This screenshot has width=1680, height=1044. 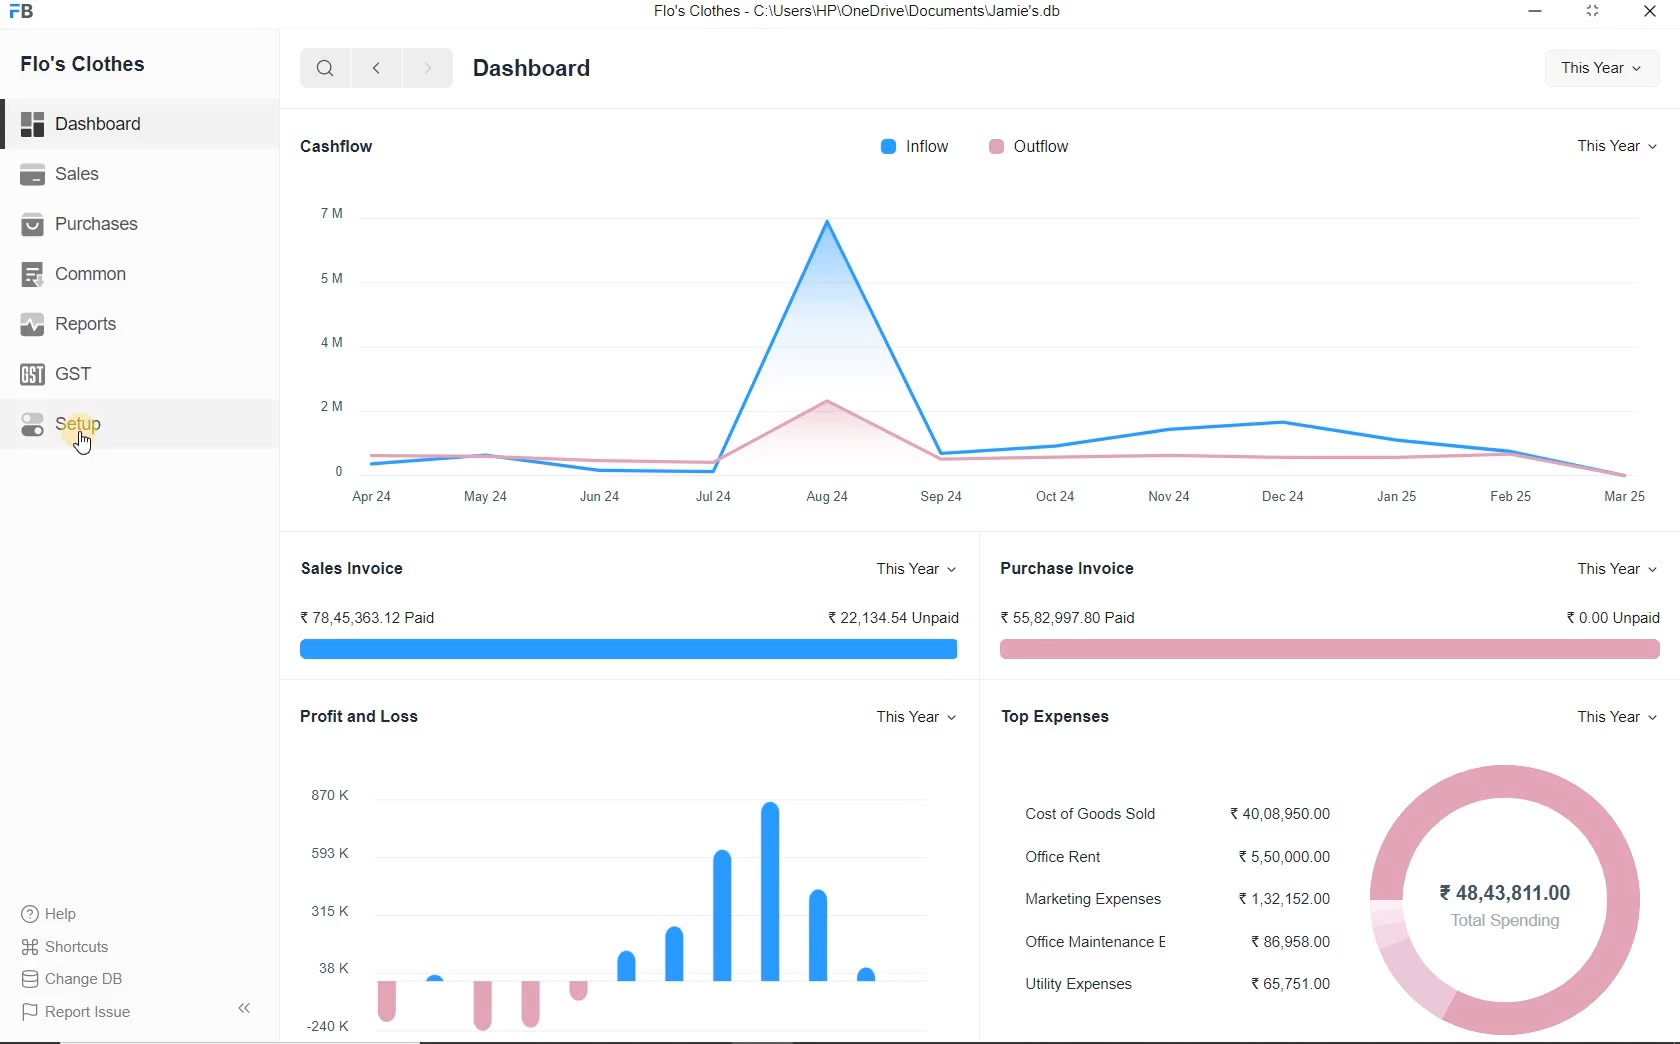 What do you see at coordinates (87, 443) in the screenshot?
I see `Cursor` at bounding box center [87, 443].